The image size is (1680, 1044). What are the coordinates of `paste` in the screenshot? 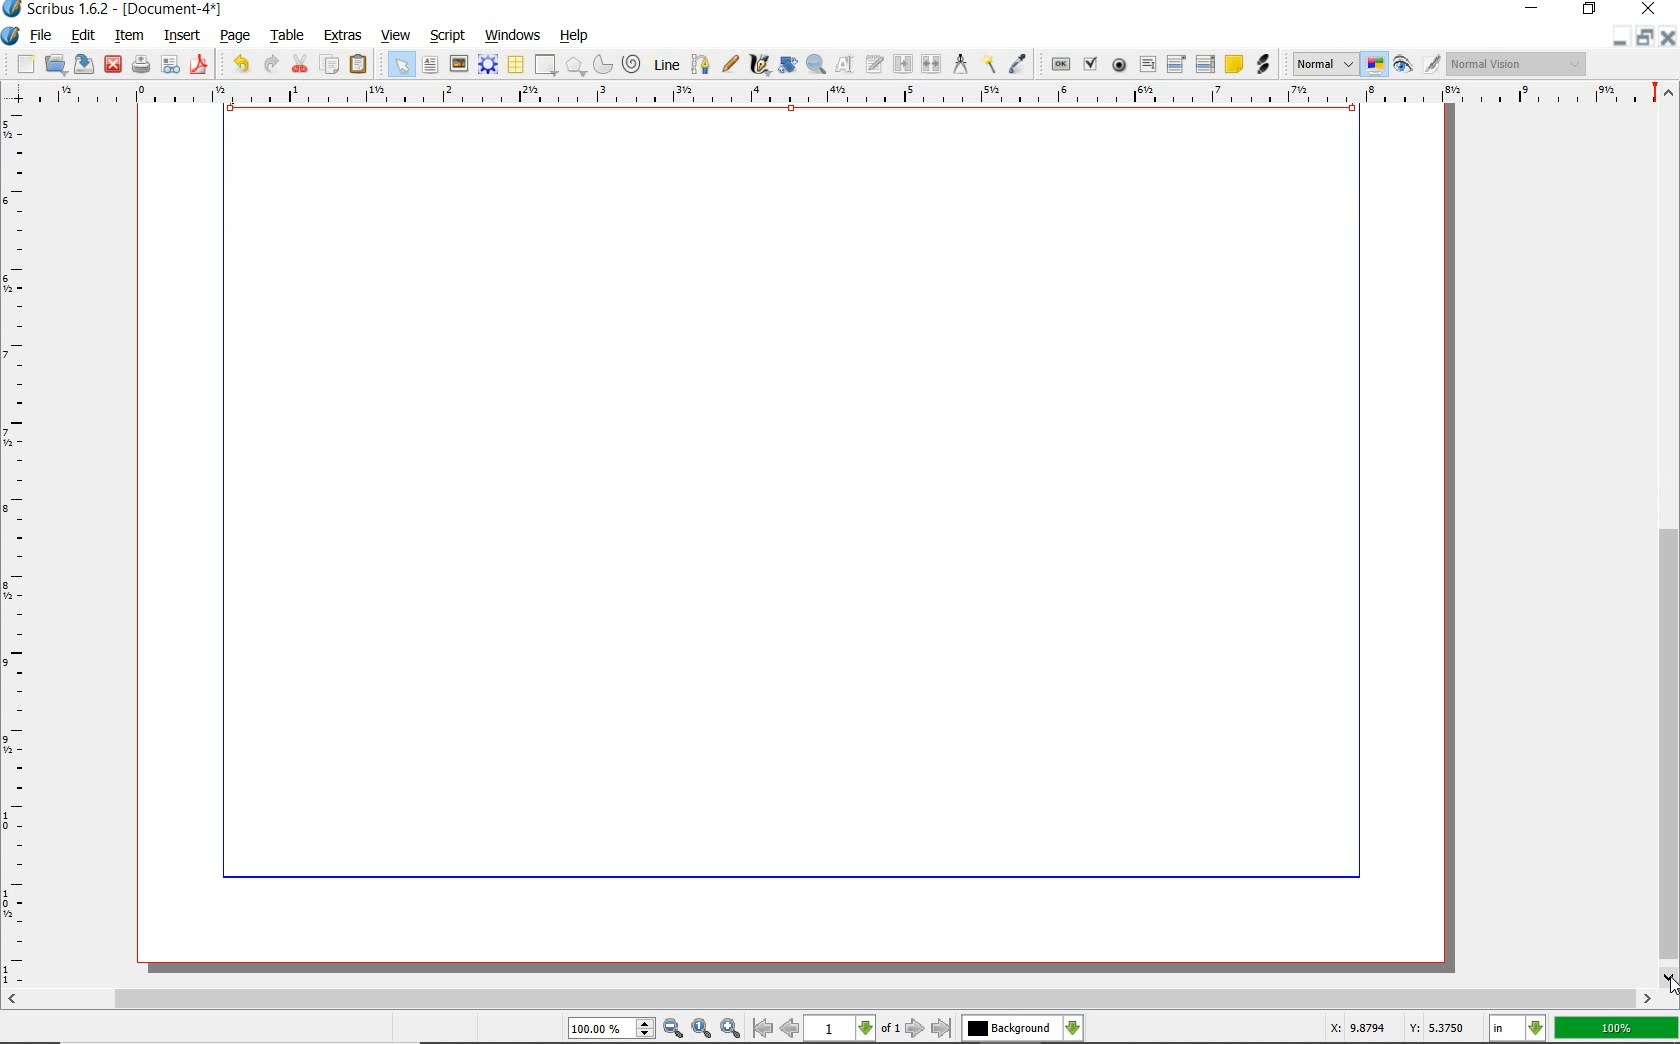 It's located at (358, 65).